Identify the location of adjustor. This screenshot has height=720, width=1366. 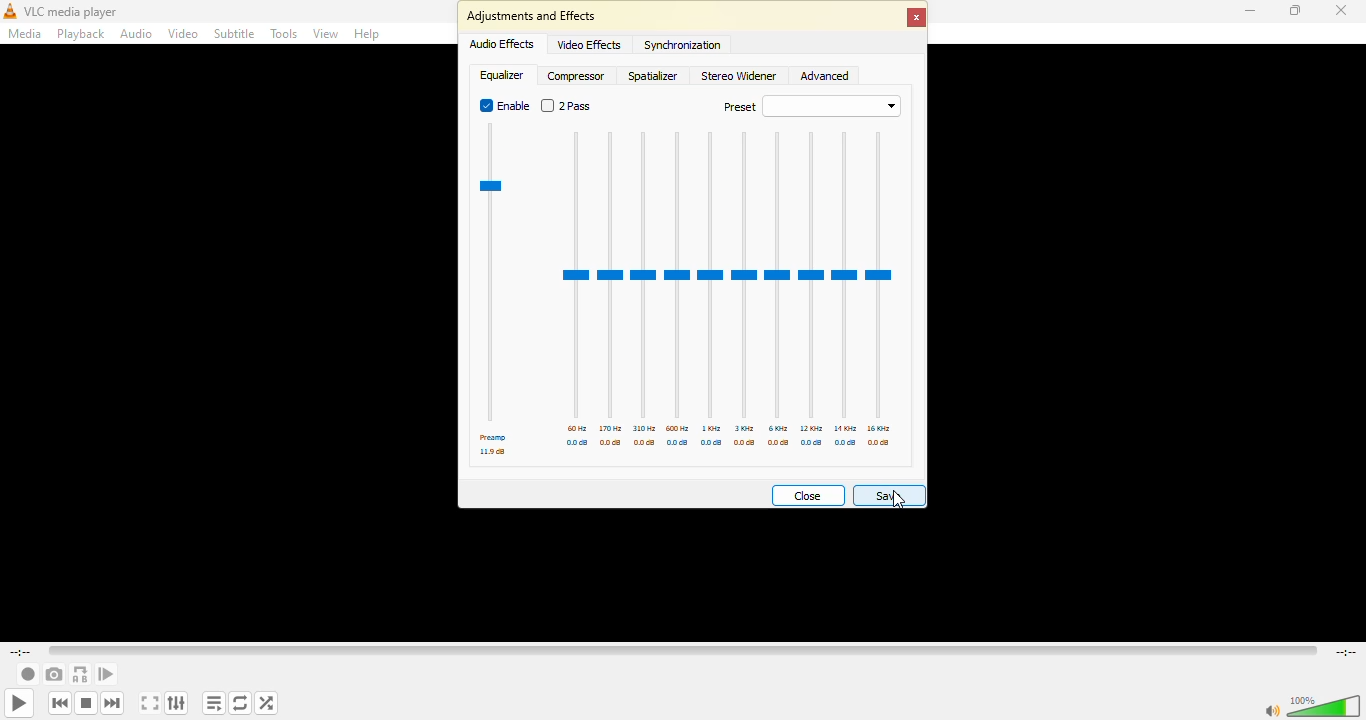
(644, 275).